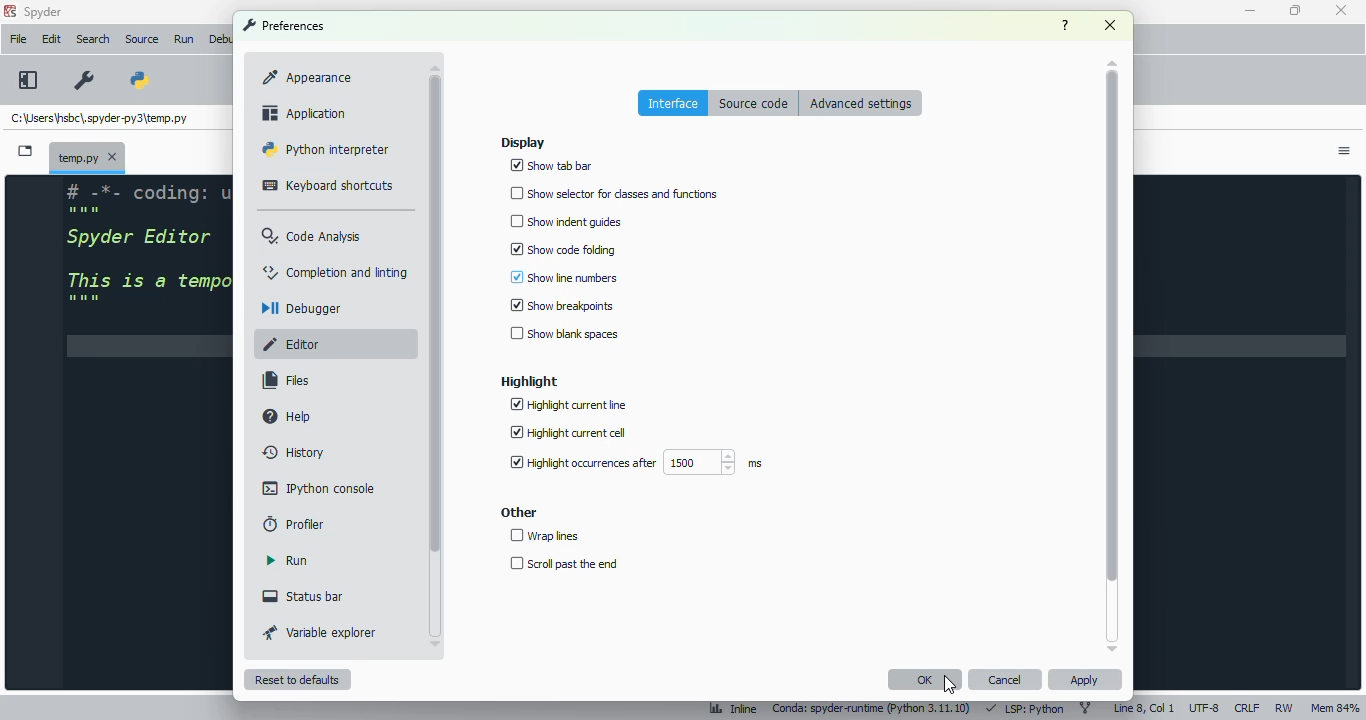 The height and width of the screenshot is (720, 1366). What do you see at coordinates (1106, 644) in the screenshot?
I see `Down` at bounding box center [1106, 644].